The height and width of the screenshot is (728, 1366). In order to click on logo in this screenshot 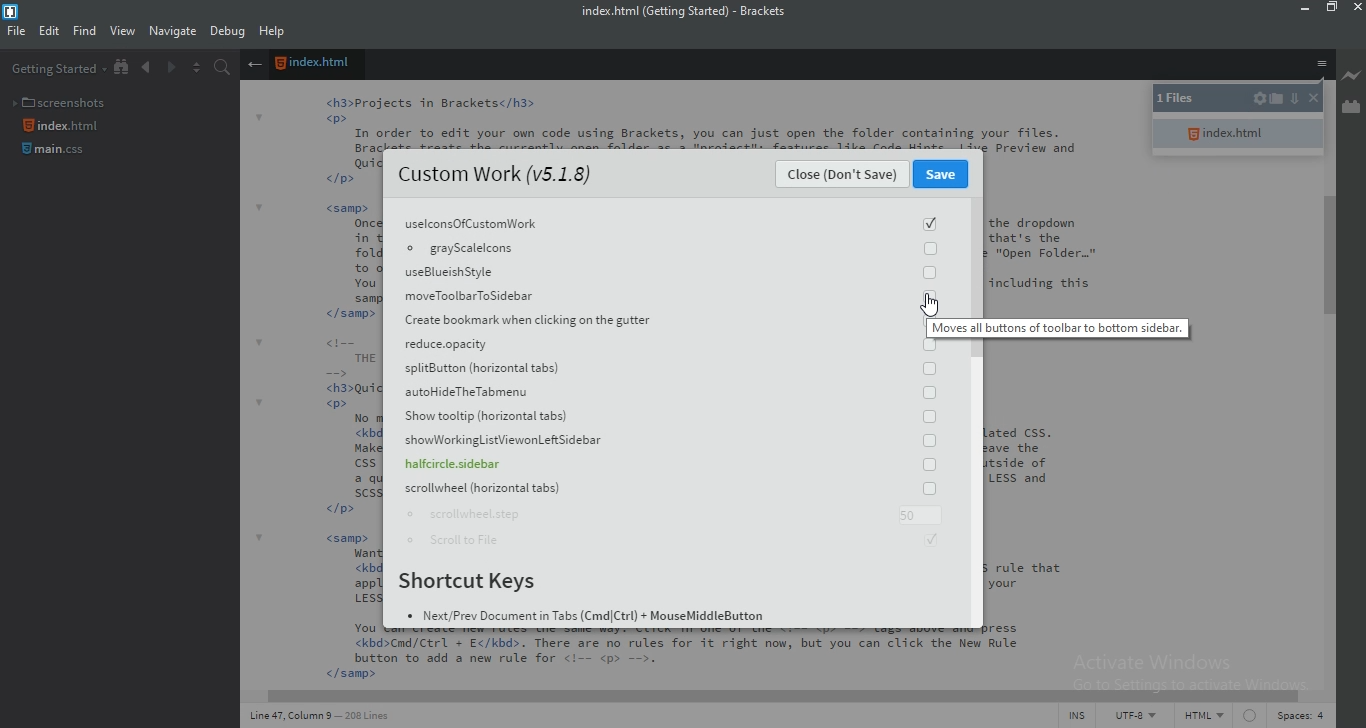, I will do `click(10, 12)`.